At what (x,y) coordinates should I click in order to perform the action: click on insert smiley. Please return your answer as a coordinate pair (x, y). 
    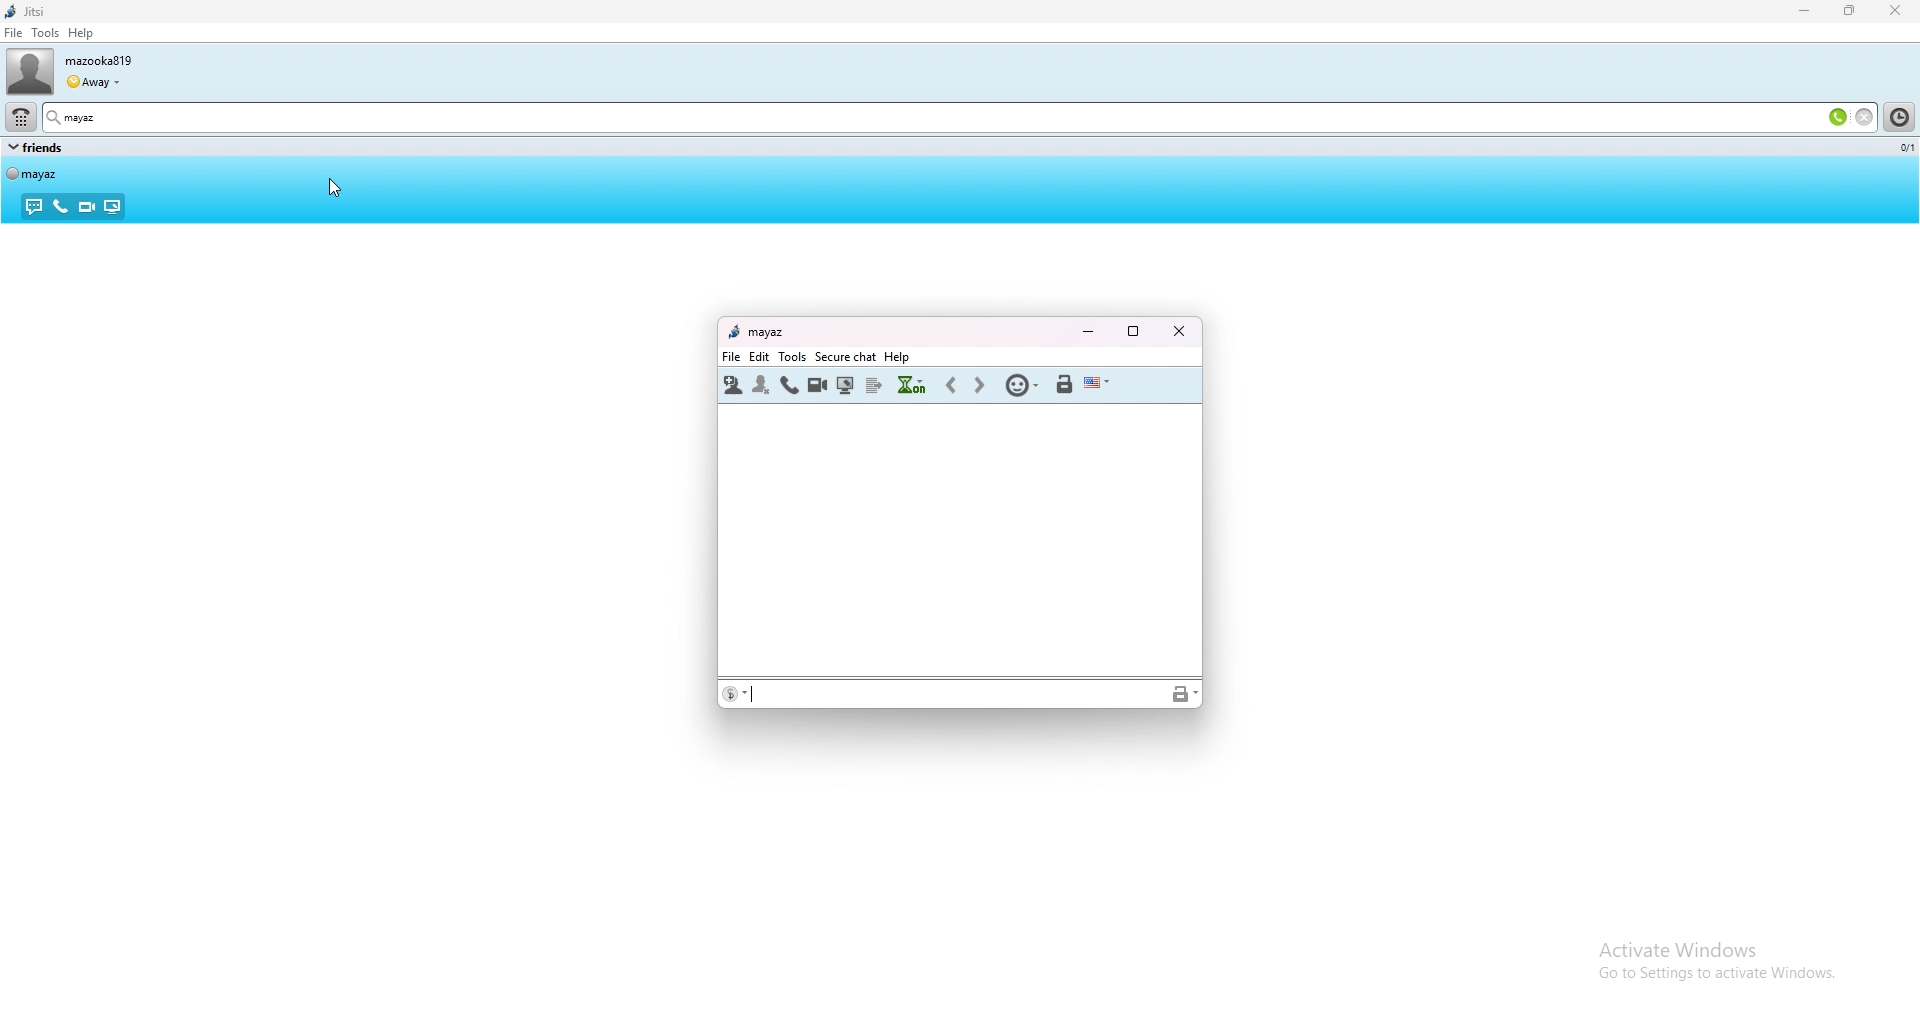
    Looking at the image, I should click on (1024, 384).